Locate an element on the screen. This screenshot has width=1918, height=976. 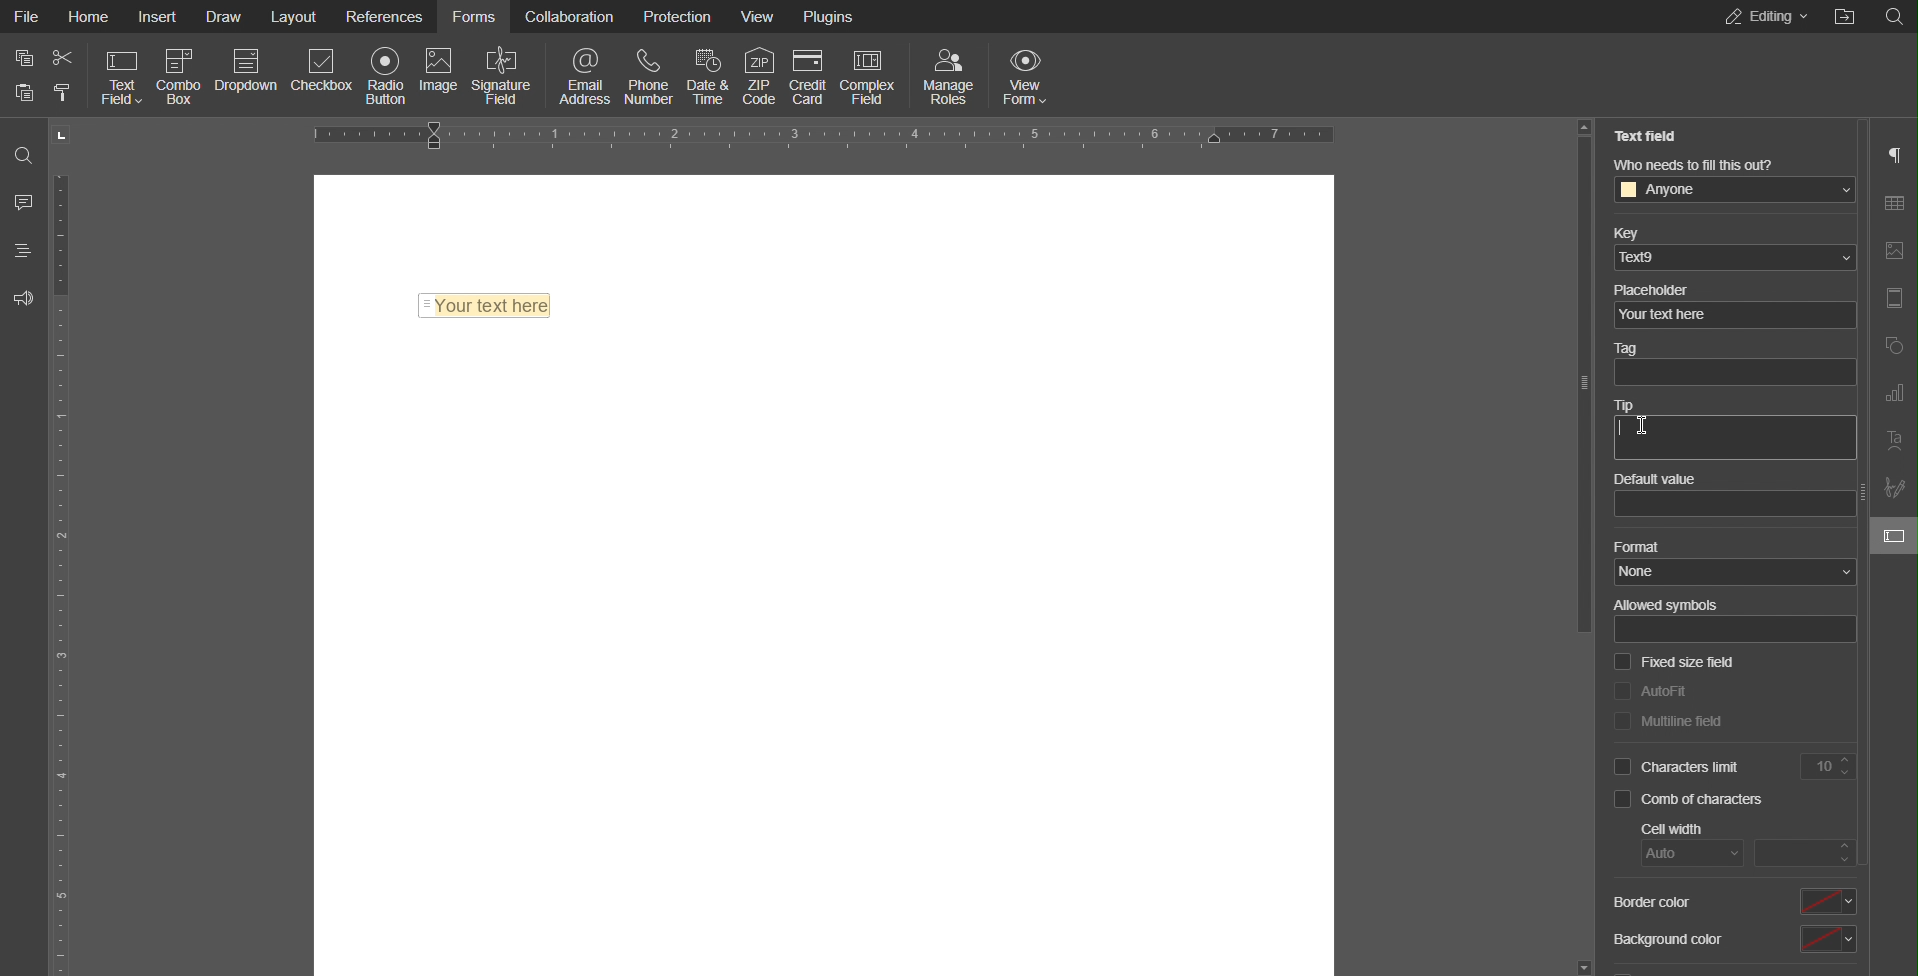
Email Address is located at coordinates (583, 75).